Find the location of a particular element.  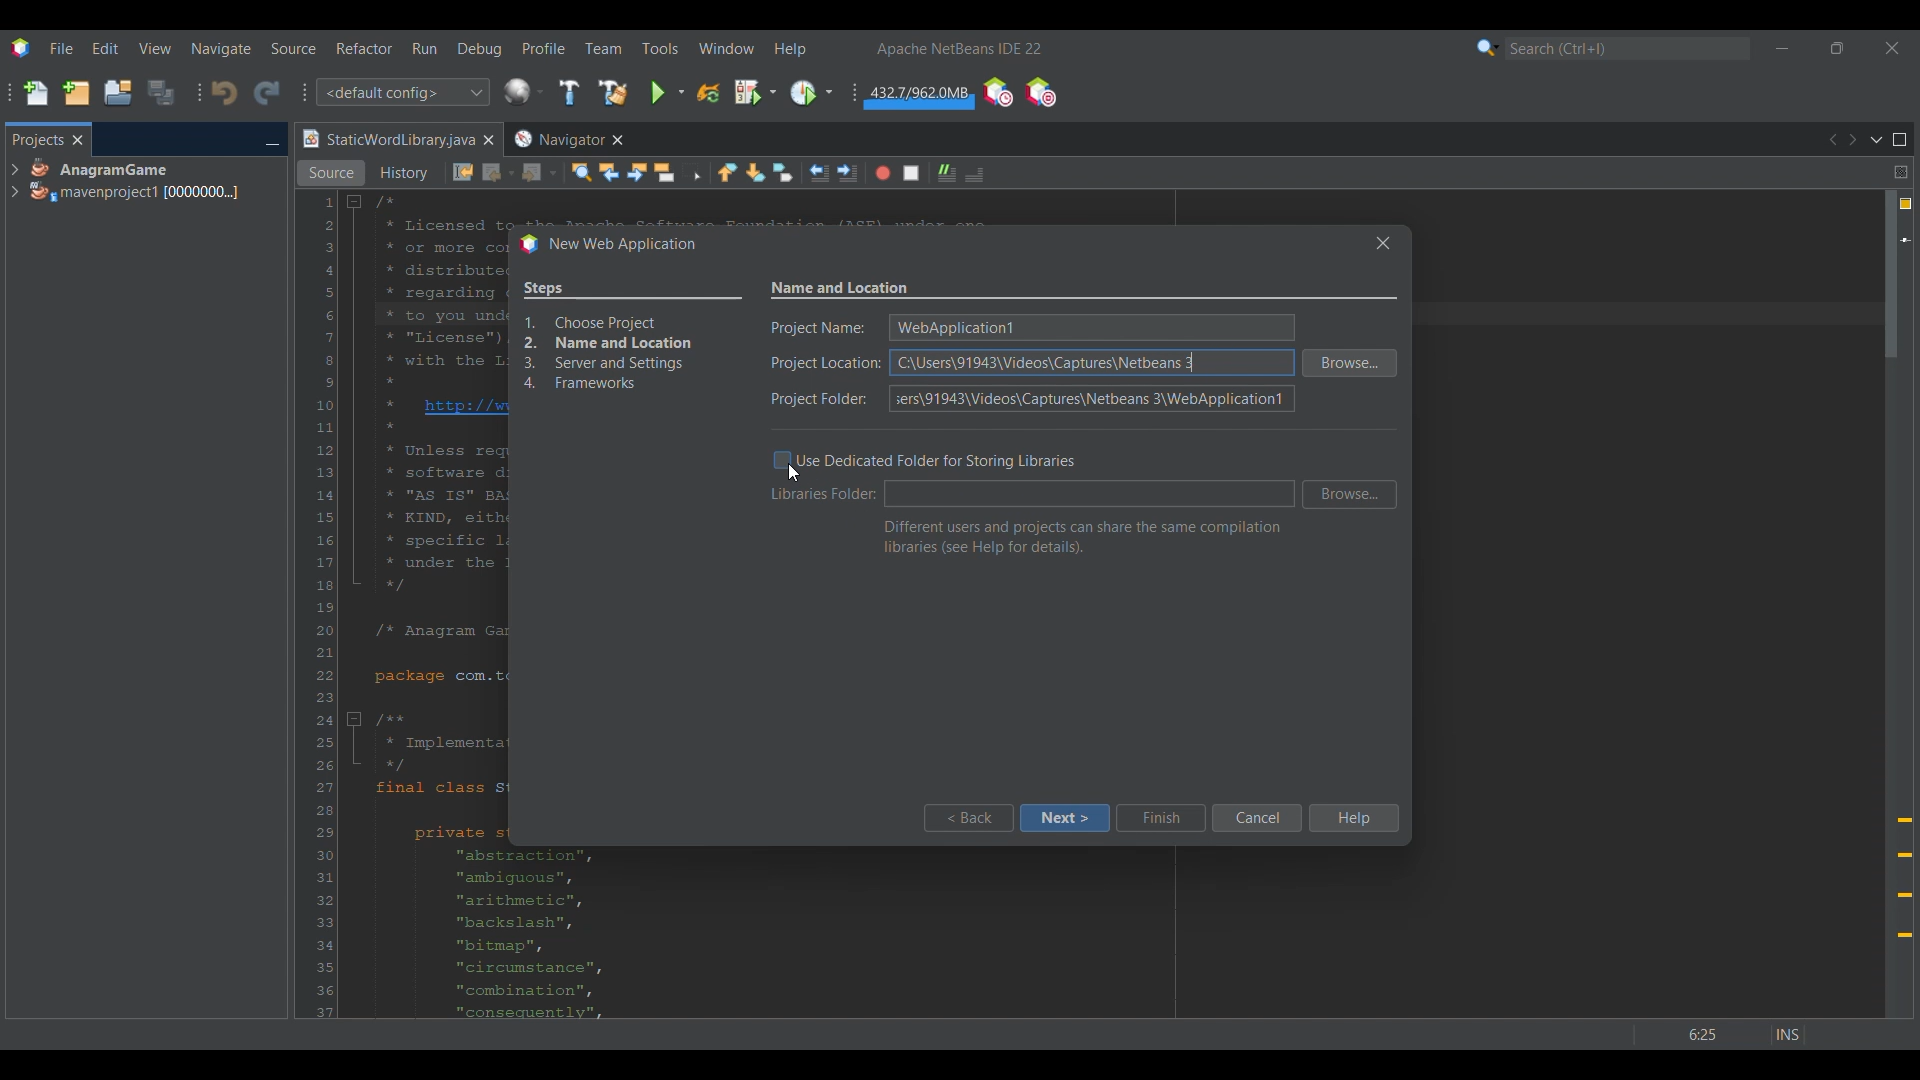

Split window horizontally or vertically is located at coordinates (1900, 172).